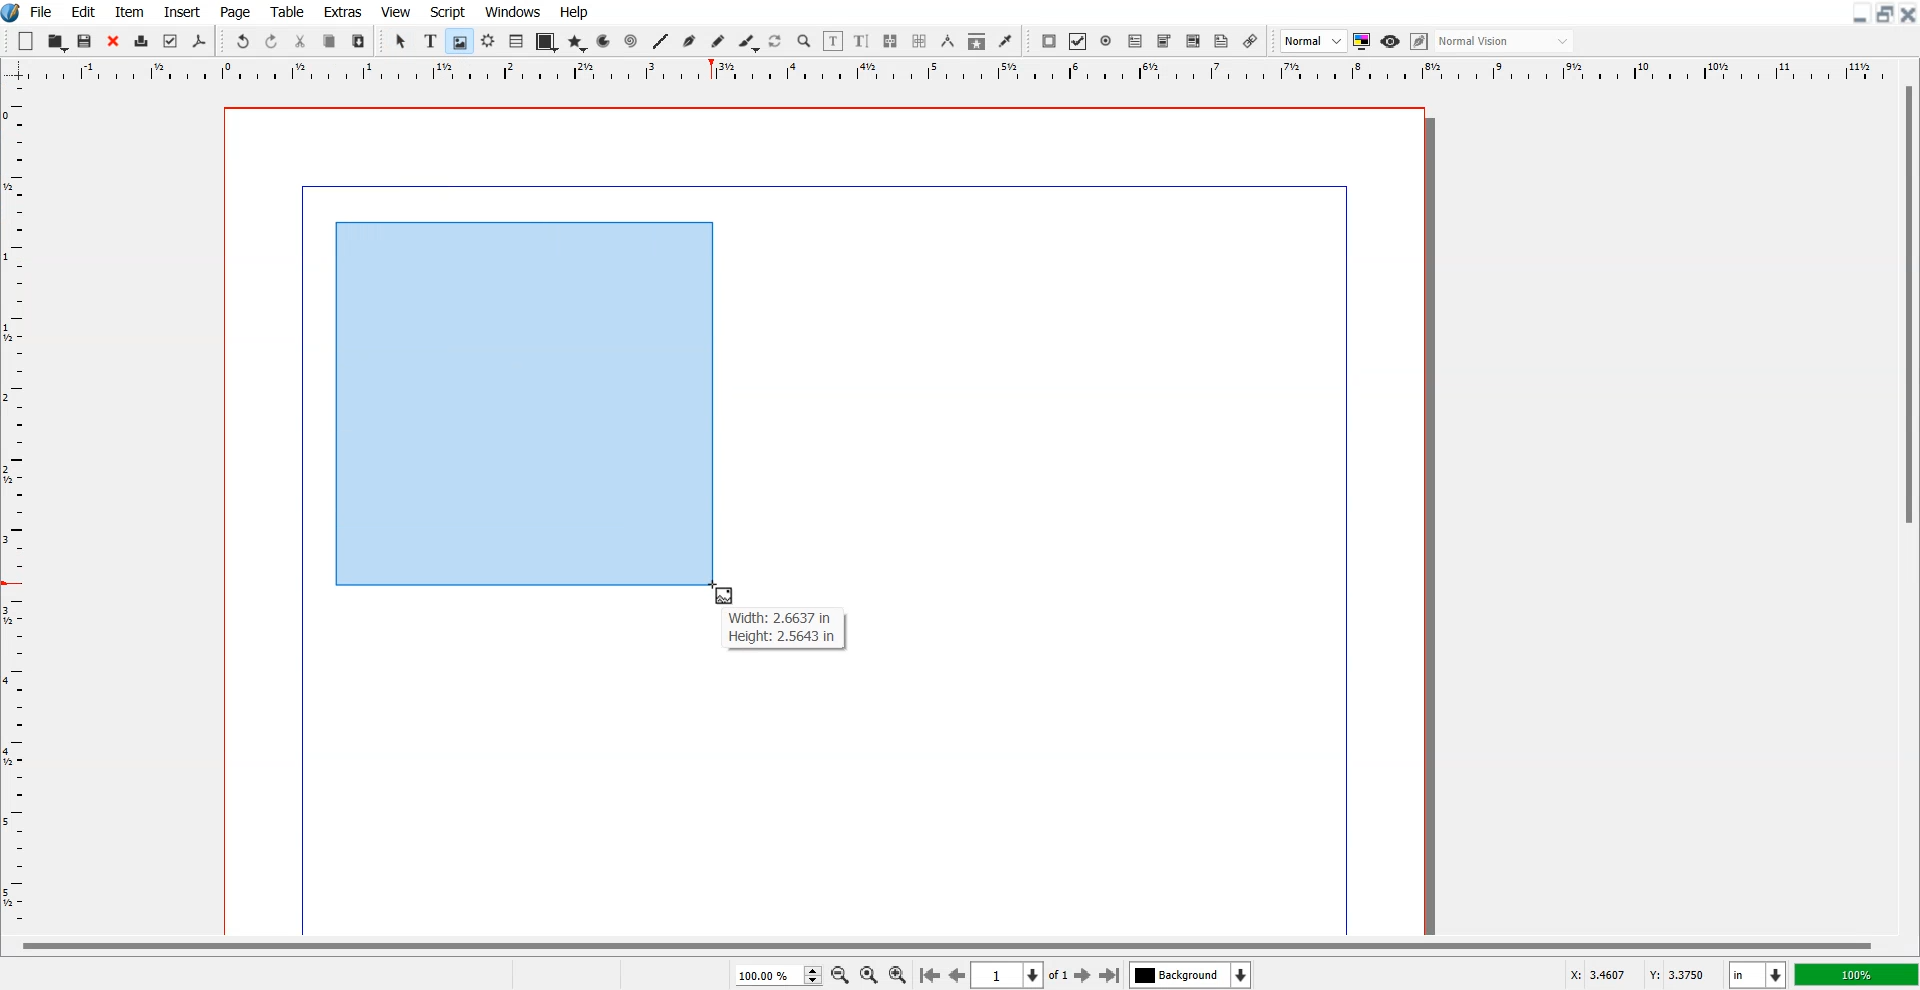 The image size is (1920, 990). Describe the element at coordinates (1164, 42) in the screenshot. I see `PDF Combo Box` at that location.